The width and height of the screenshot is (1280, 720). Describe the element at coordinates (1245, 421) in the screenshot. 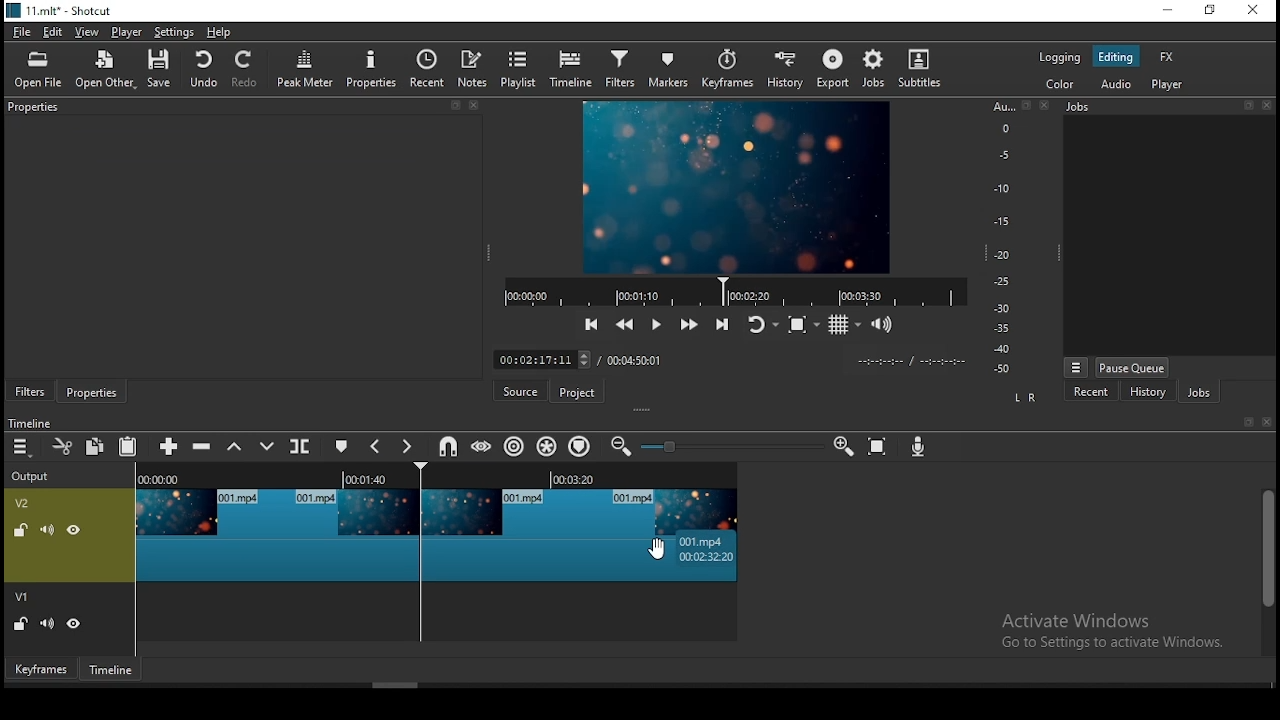

I see `MAXIMIZE` at that location.